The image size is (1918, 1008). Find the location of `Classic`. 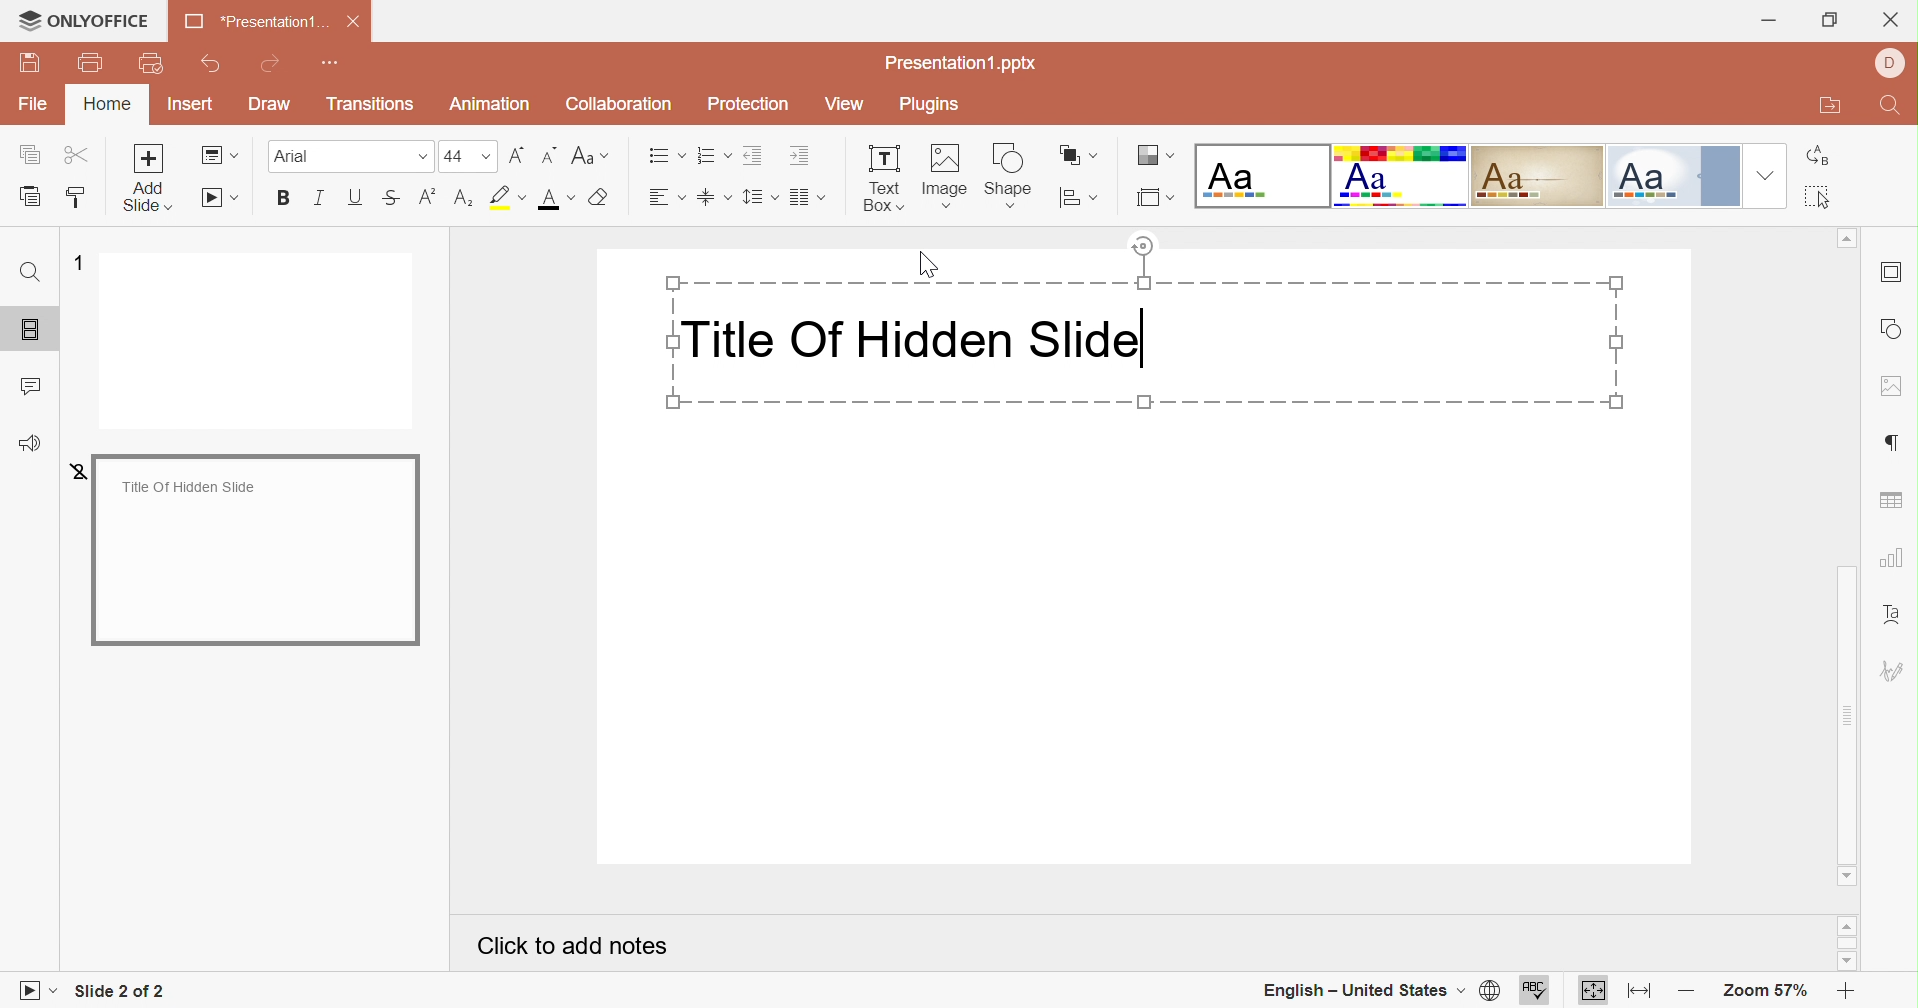

Classic is located at coordinates (1535, 176).